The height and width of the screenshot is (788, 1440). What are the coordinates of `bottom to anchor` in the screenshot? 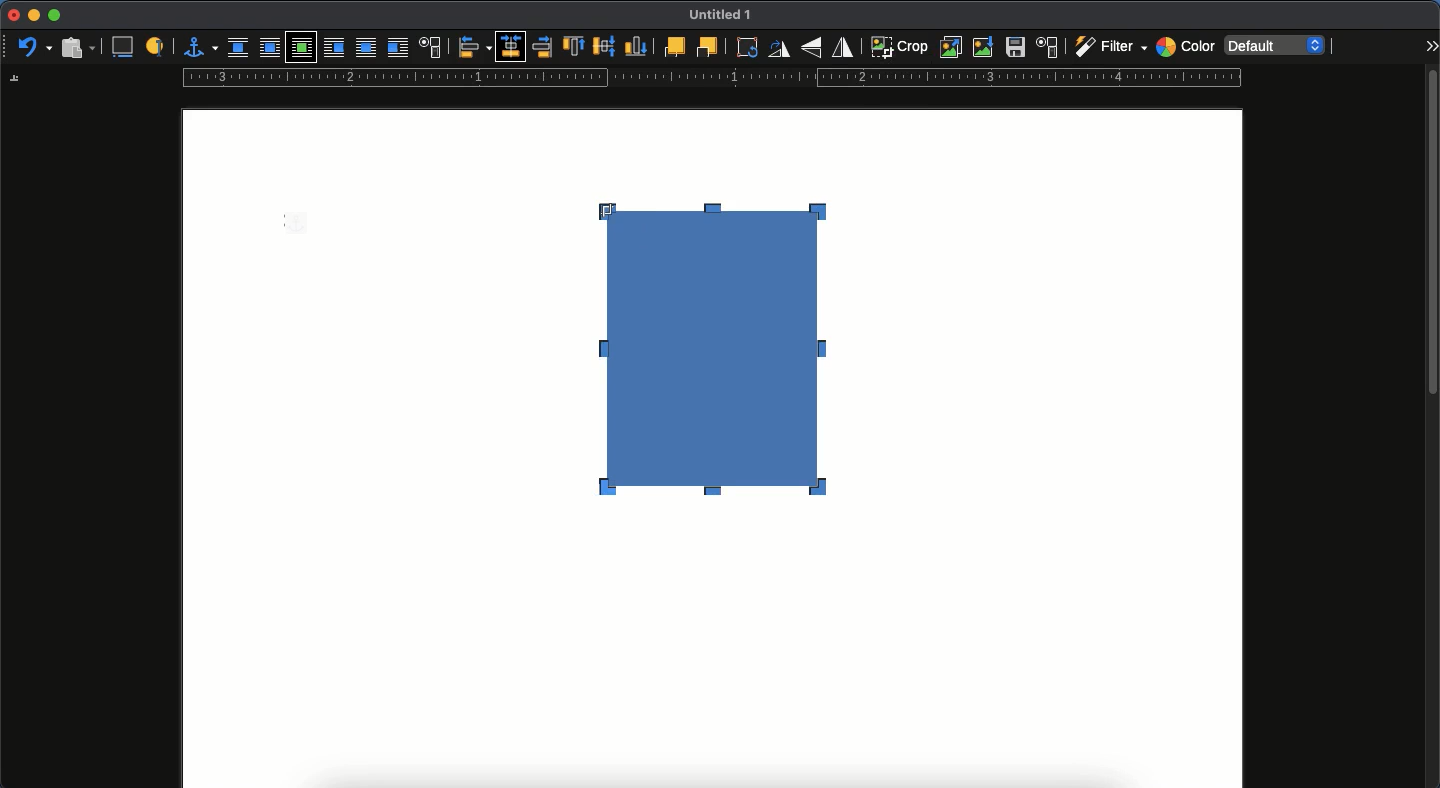 It's located at (636, 46).